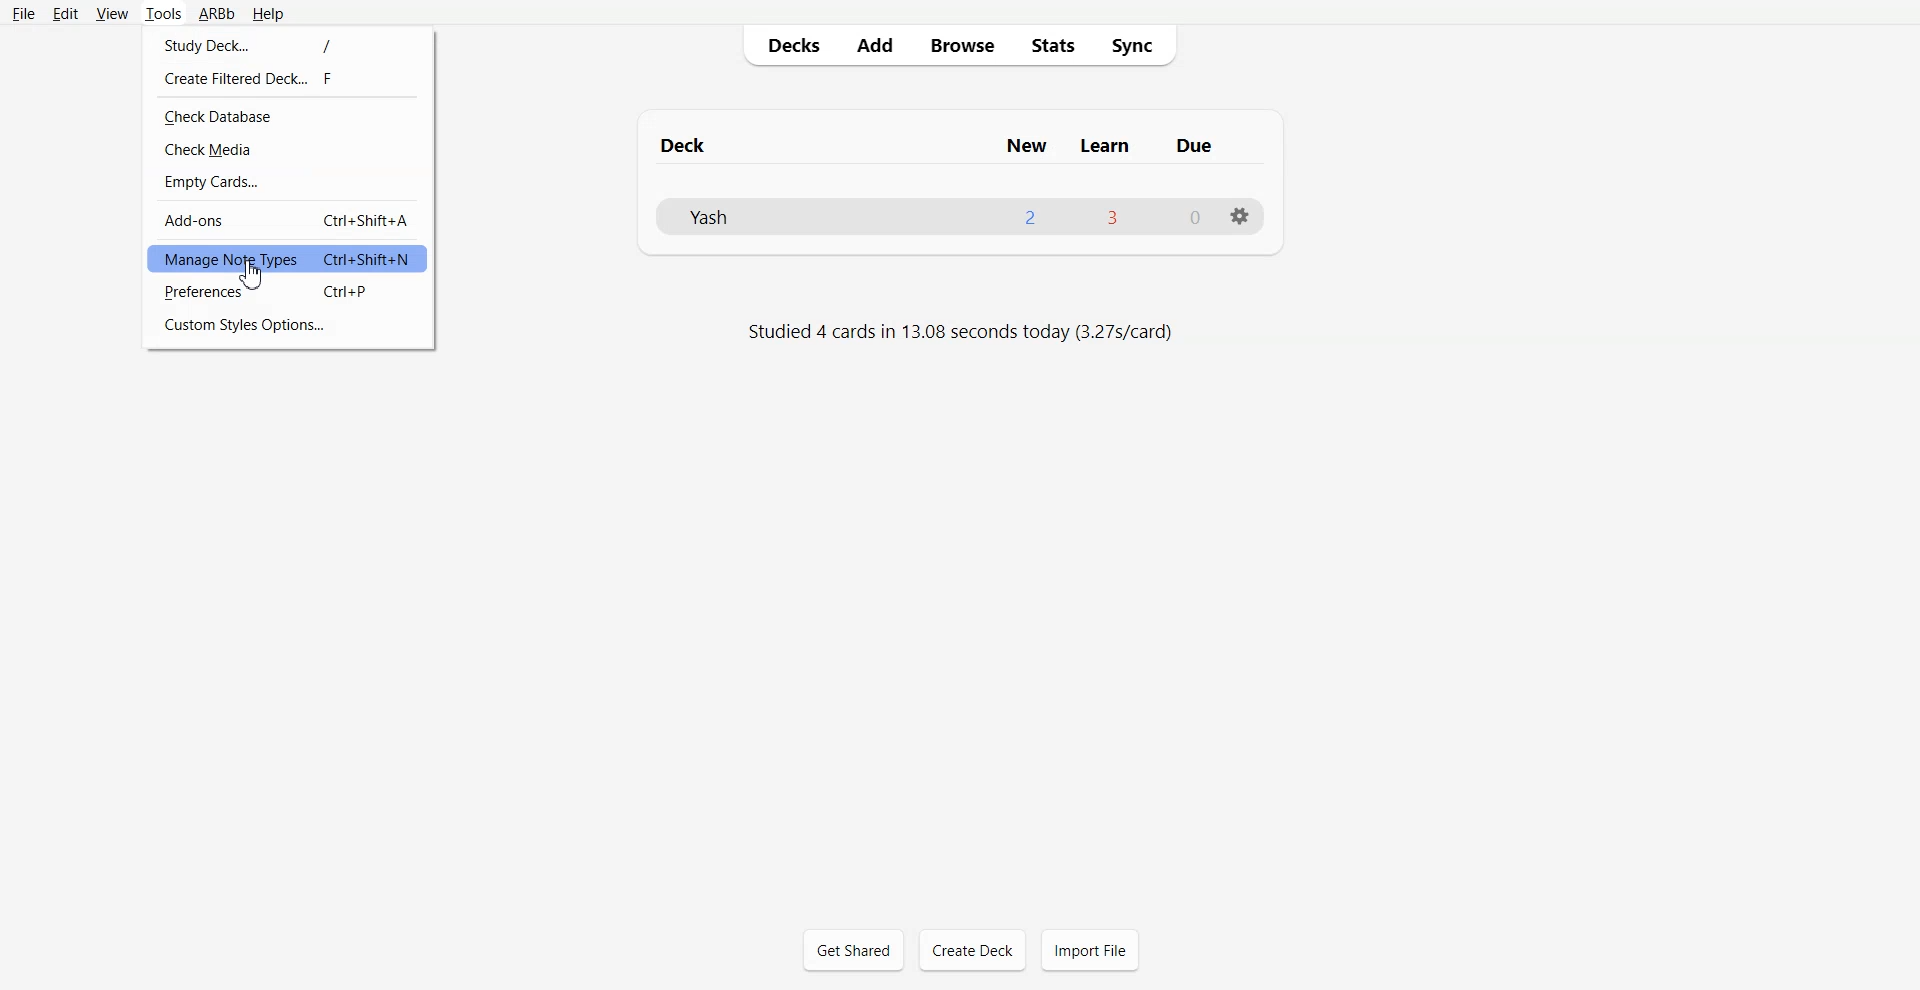 Image resolution: width=1920 pixels, height=990 pixels. I want to click on cursor, so click(254, 277).